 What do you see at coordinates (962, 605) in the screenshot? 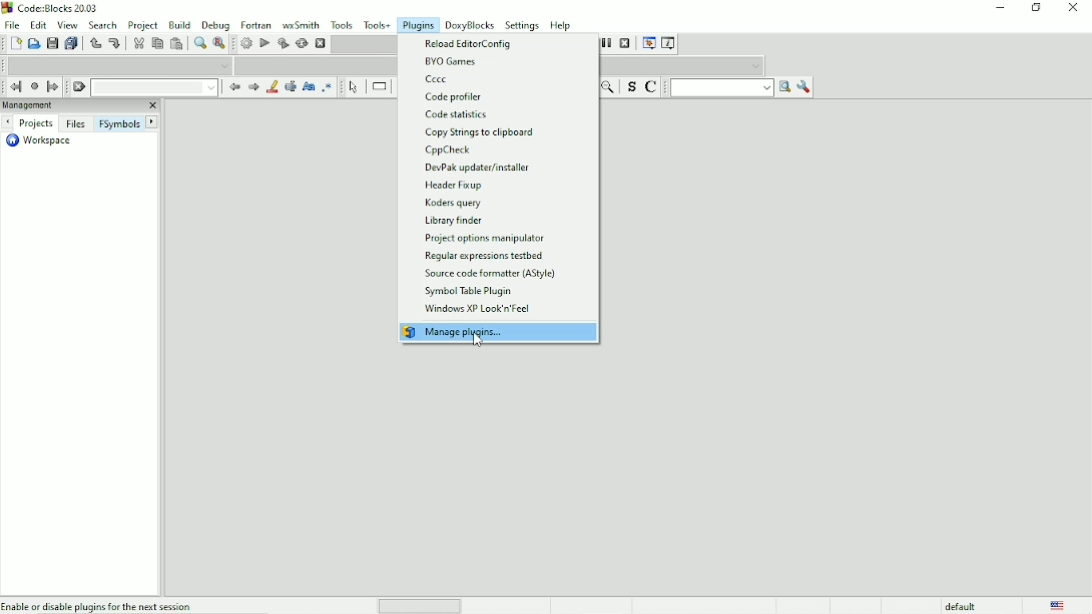
I see `default` at bounding box center [962, 605].